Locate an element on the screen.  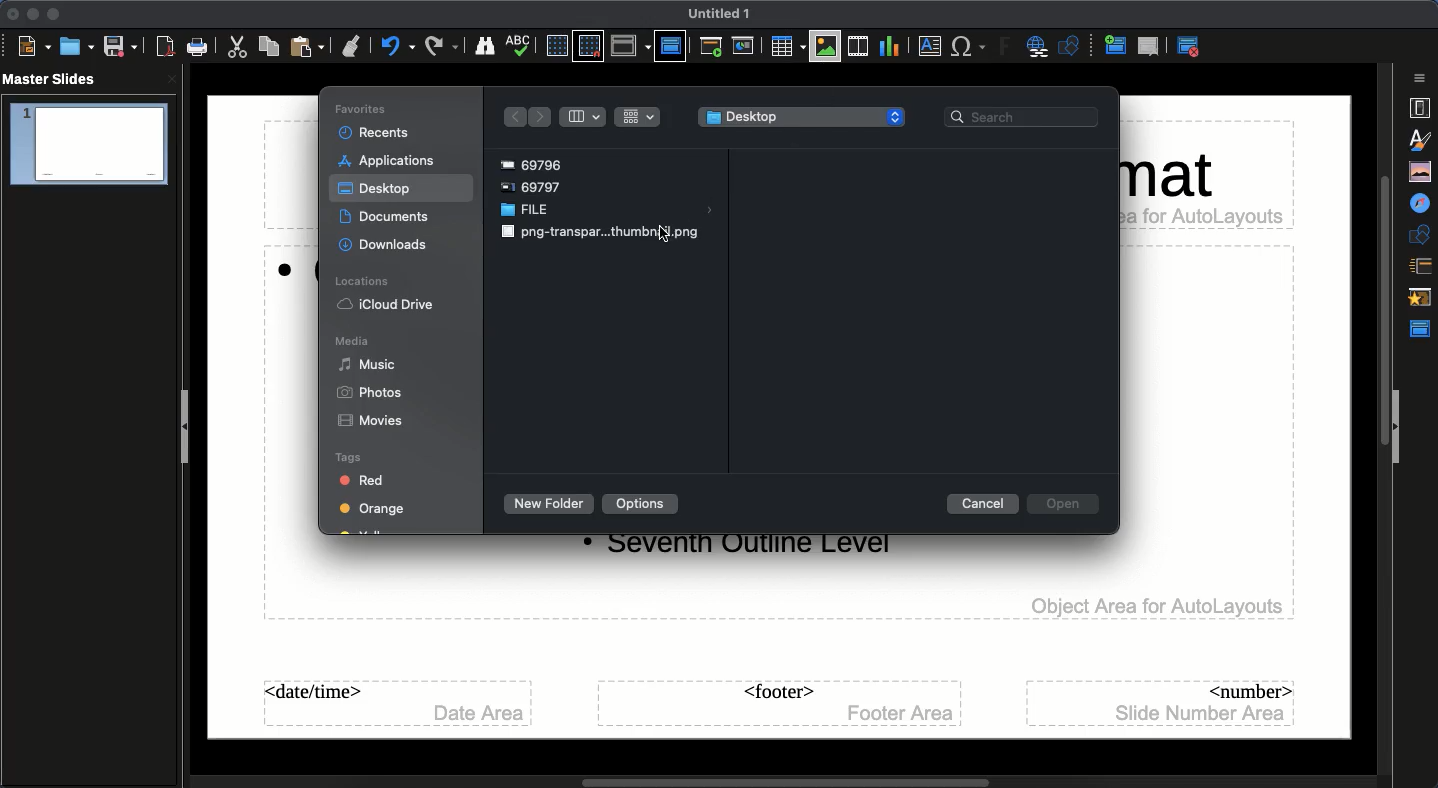
Maximize is located at coordinates (52, 14).